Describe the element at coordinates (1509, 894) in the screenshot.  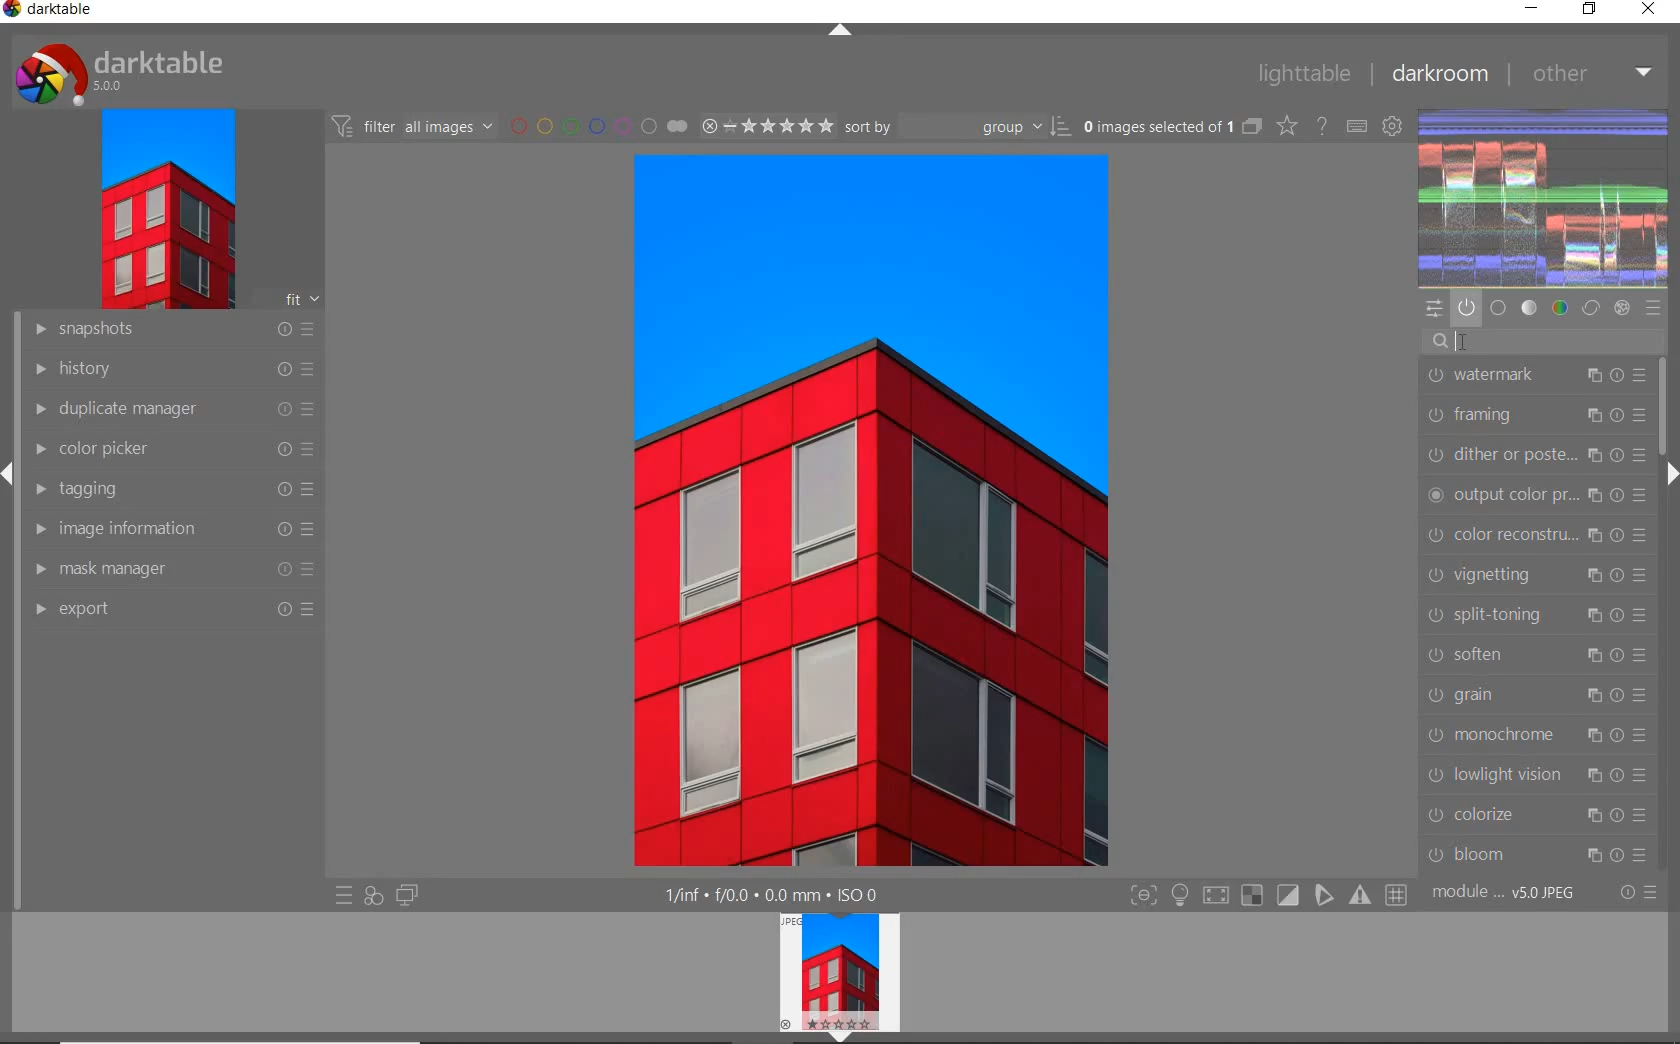
I see `module order` at that location.